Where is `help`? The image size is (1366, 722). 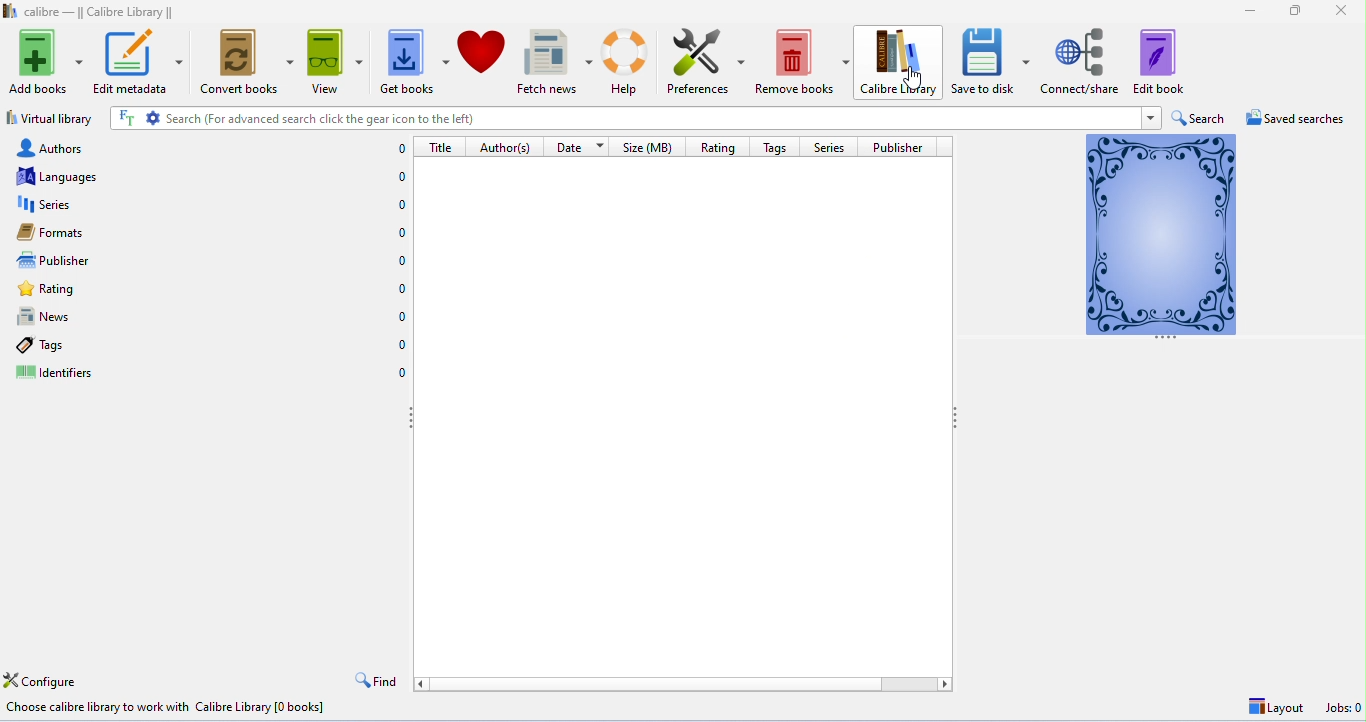 help is located at coordinates (628, 59).